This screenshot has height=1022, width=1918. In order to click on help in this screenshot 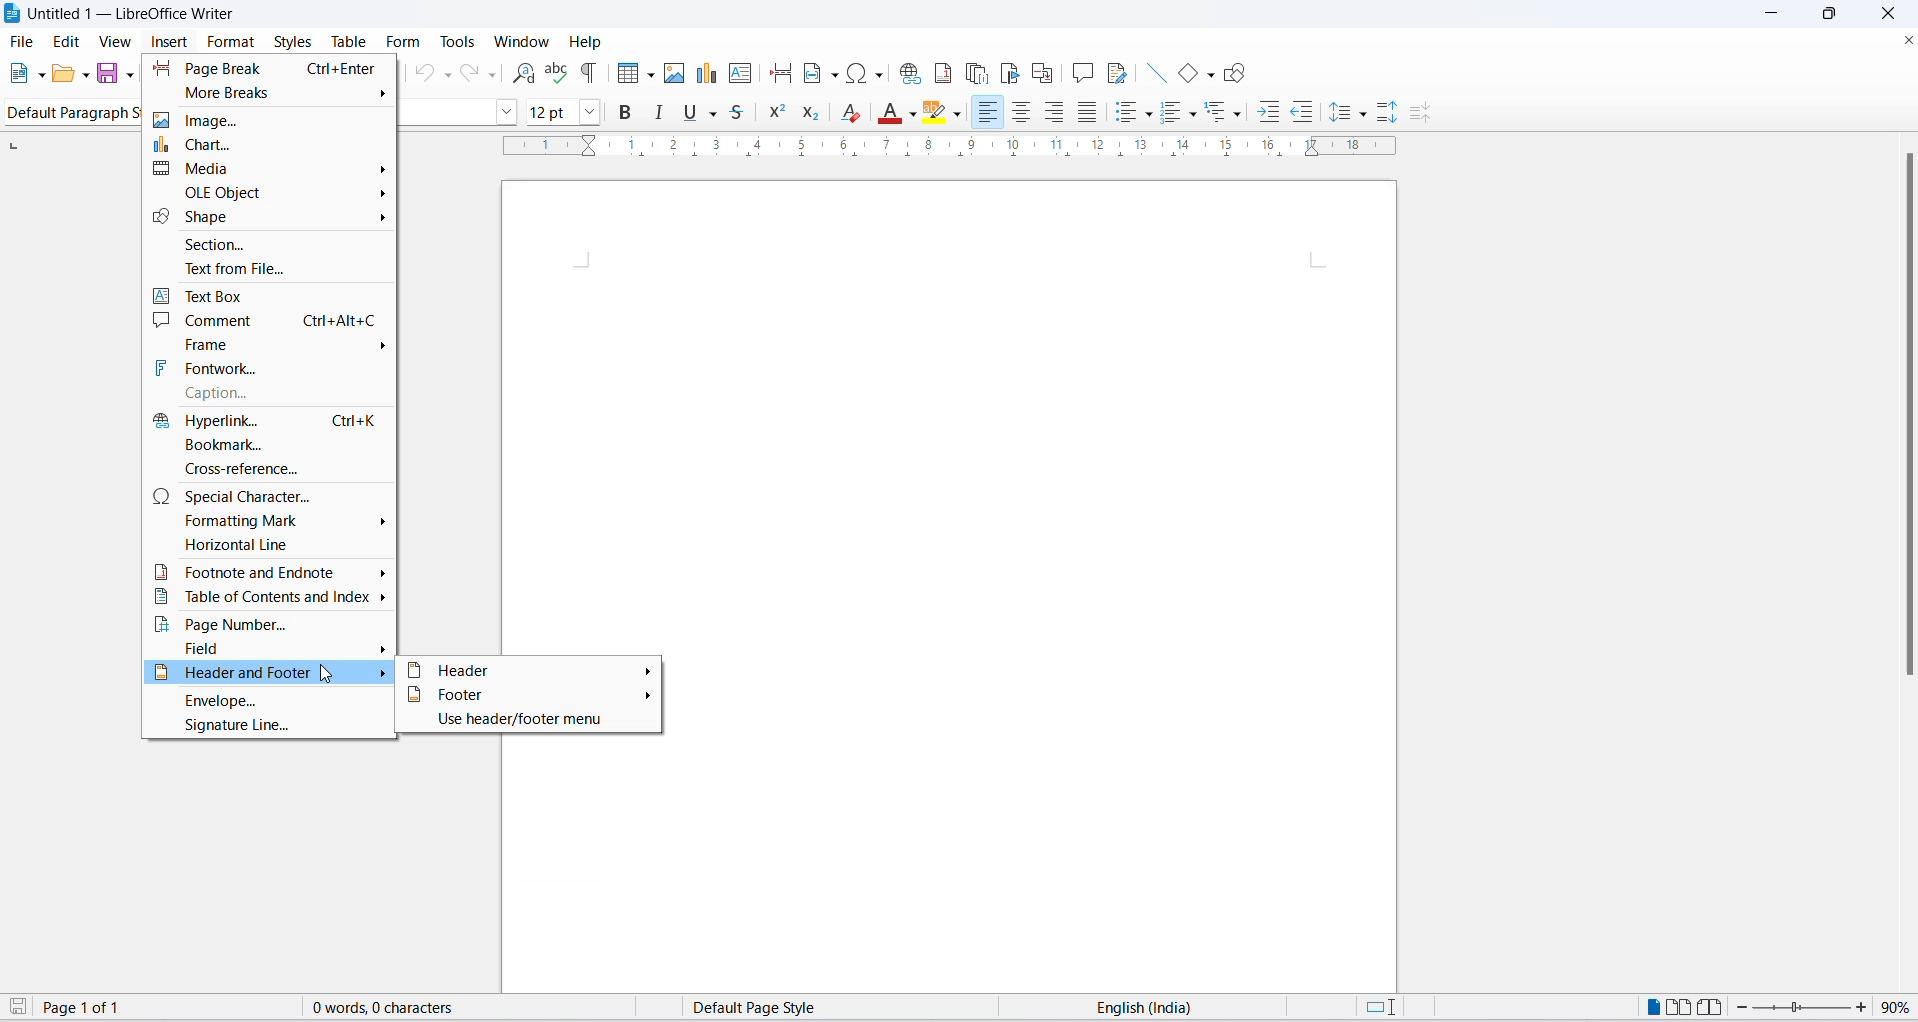, I will do `click(582, 41)`.